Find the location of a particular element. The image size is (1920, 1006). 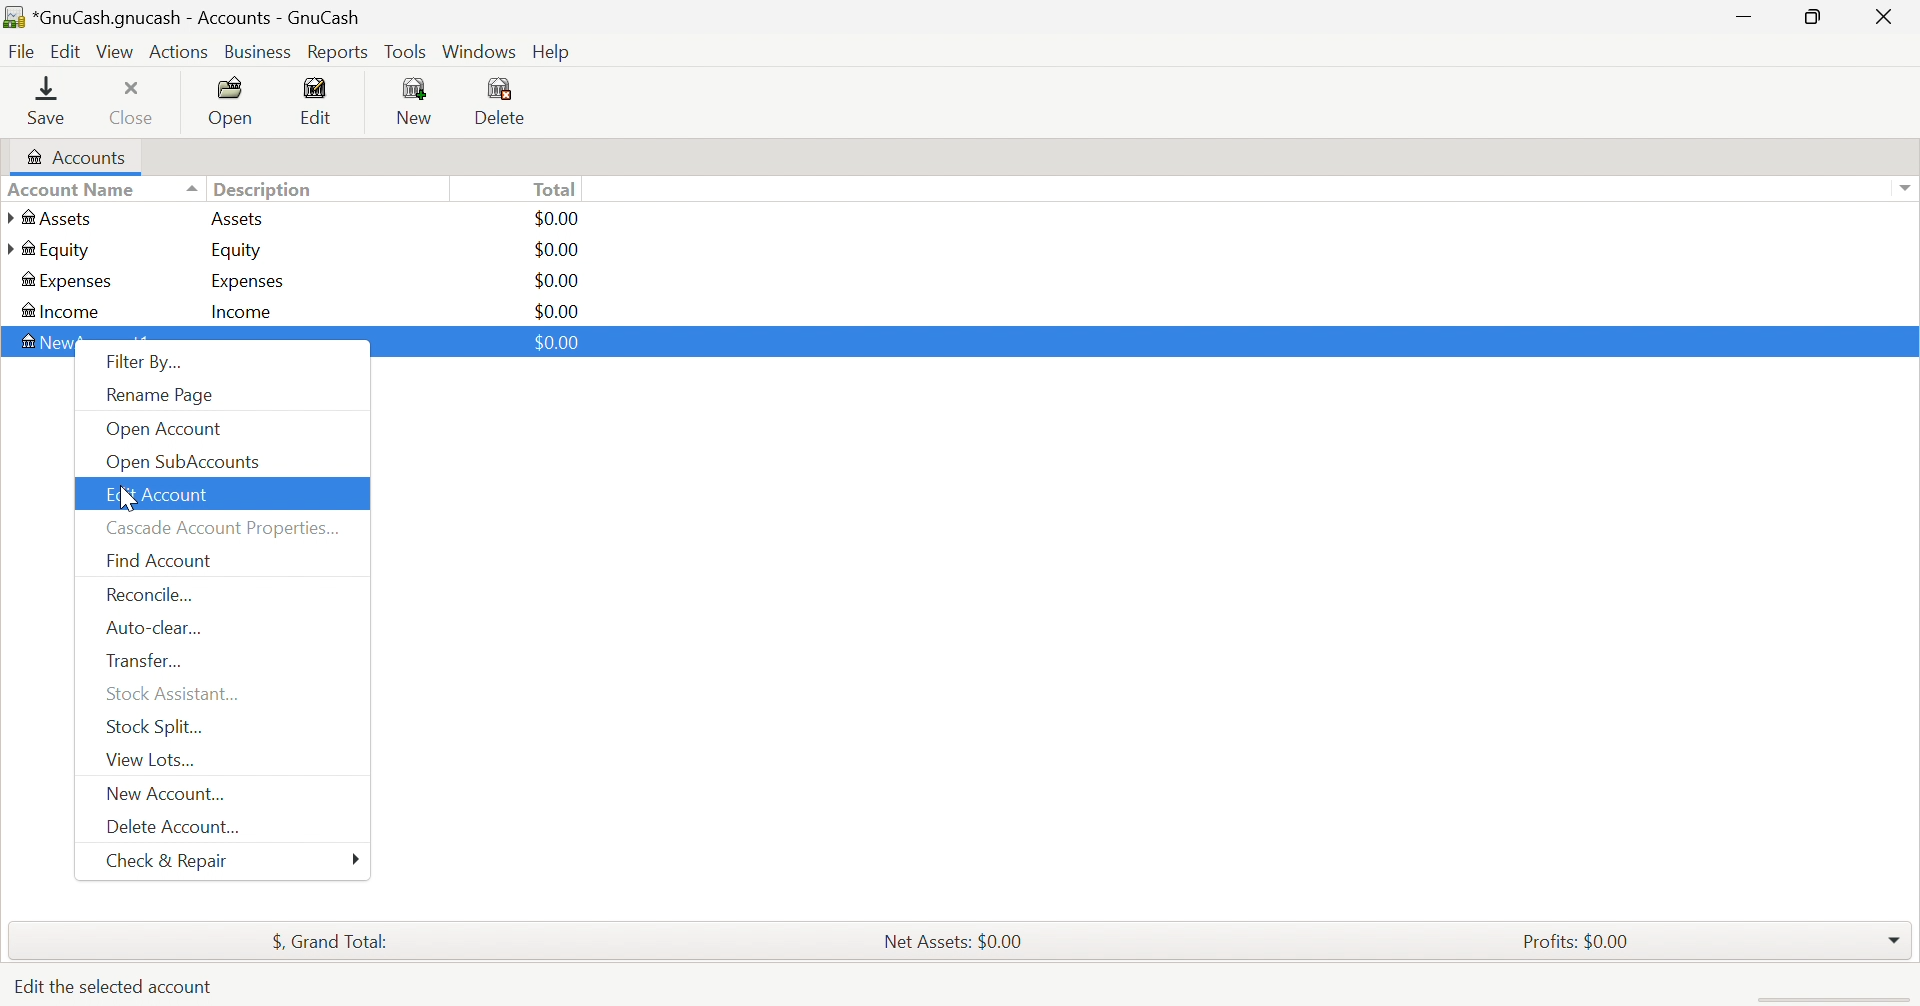

cursor is located at coordinates (131, 497).